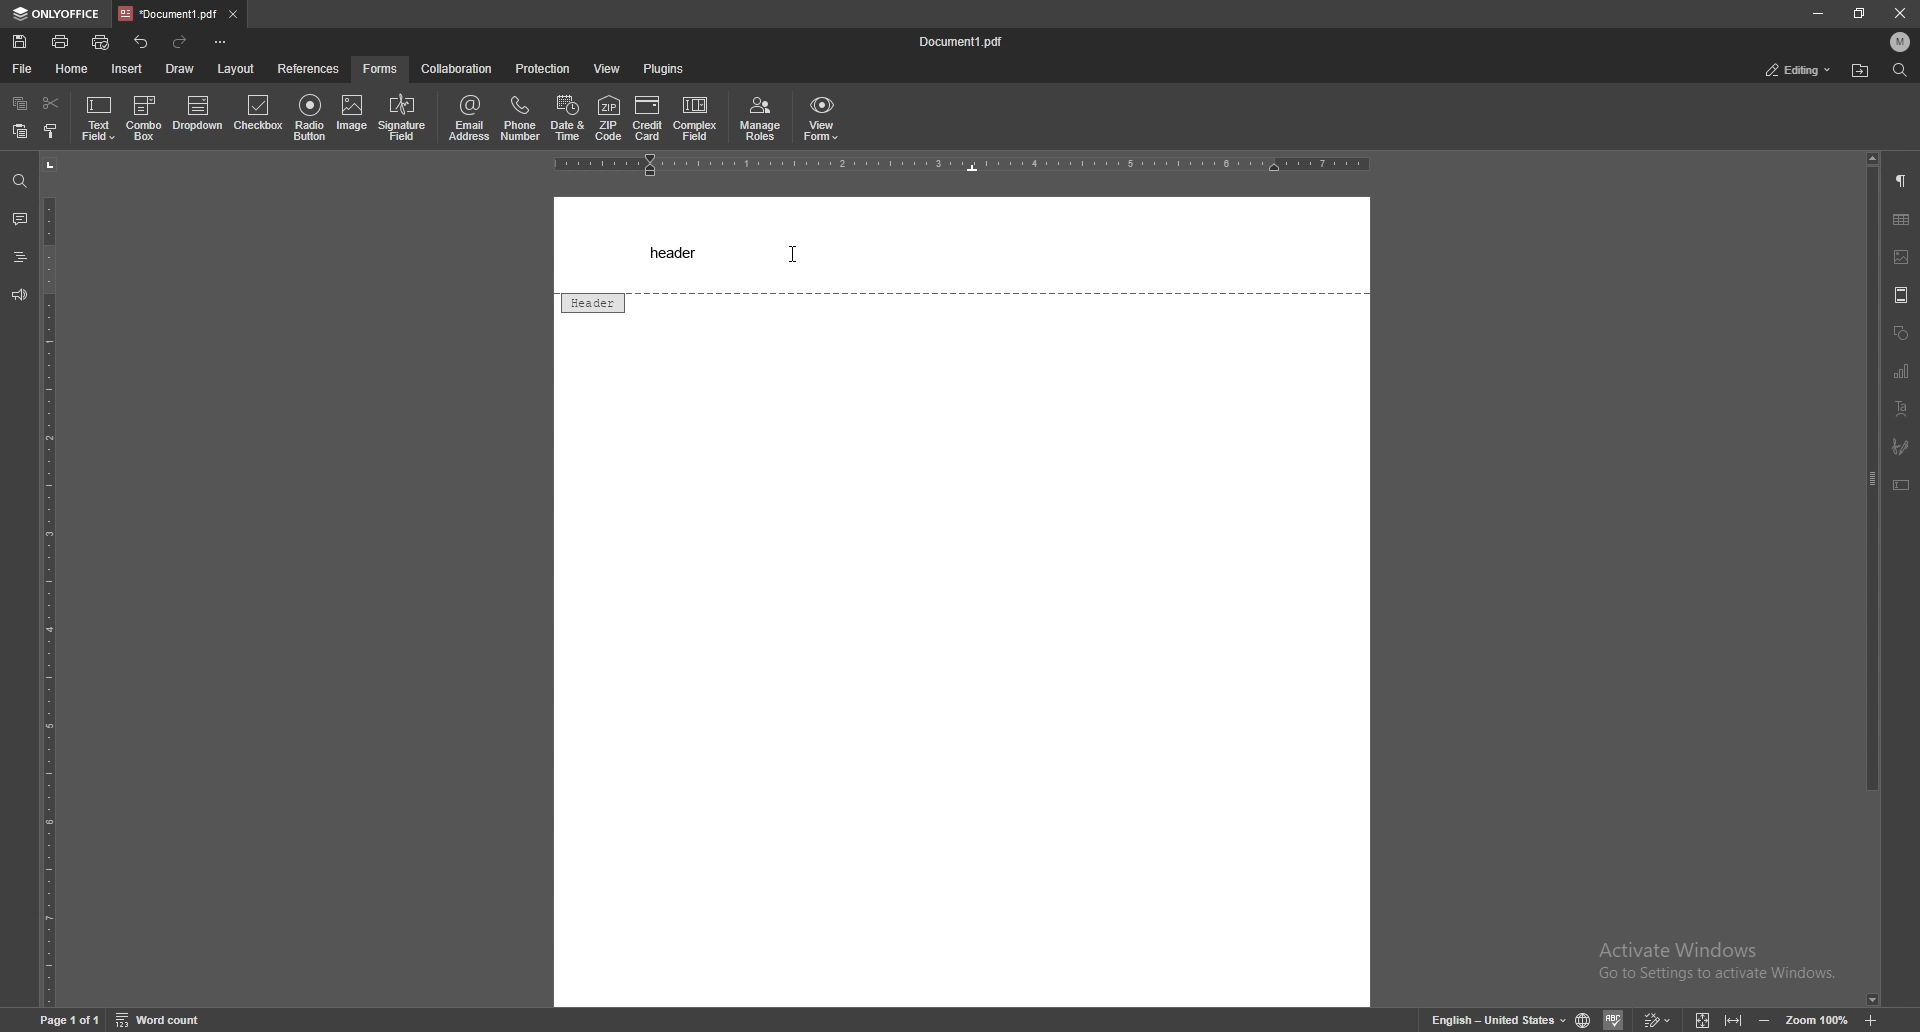  I want to click on paste, so click(20, 131).